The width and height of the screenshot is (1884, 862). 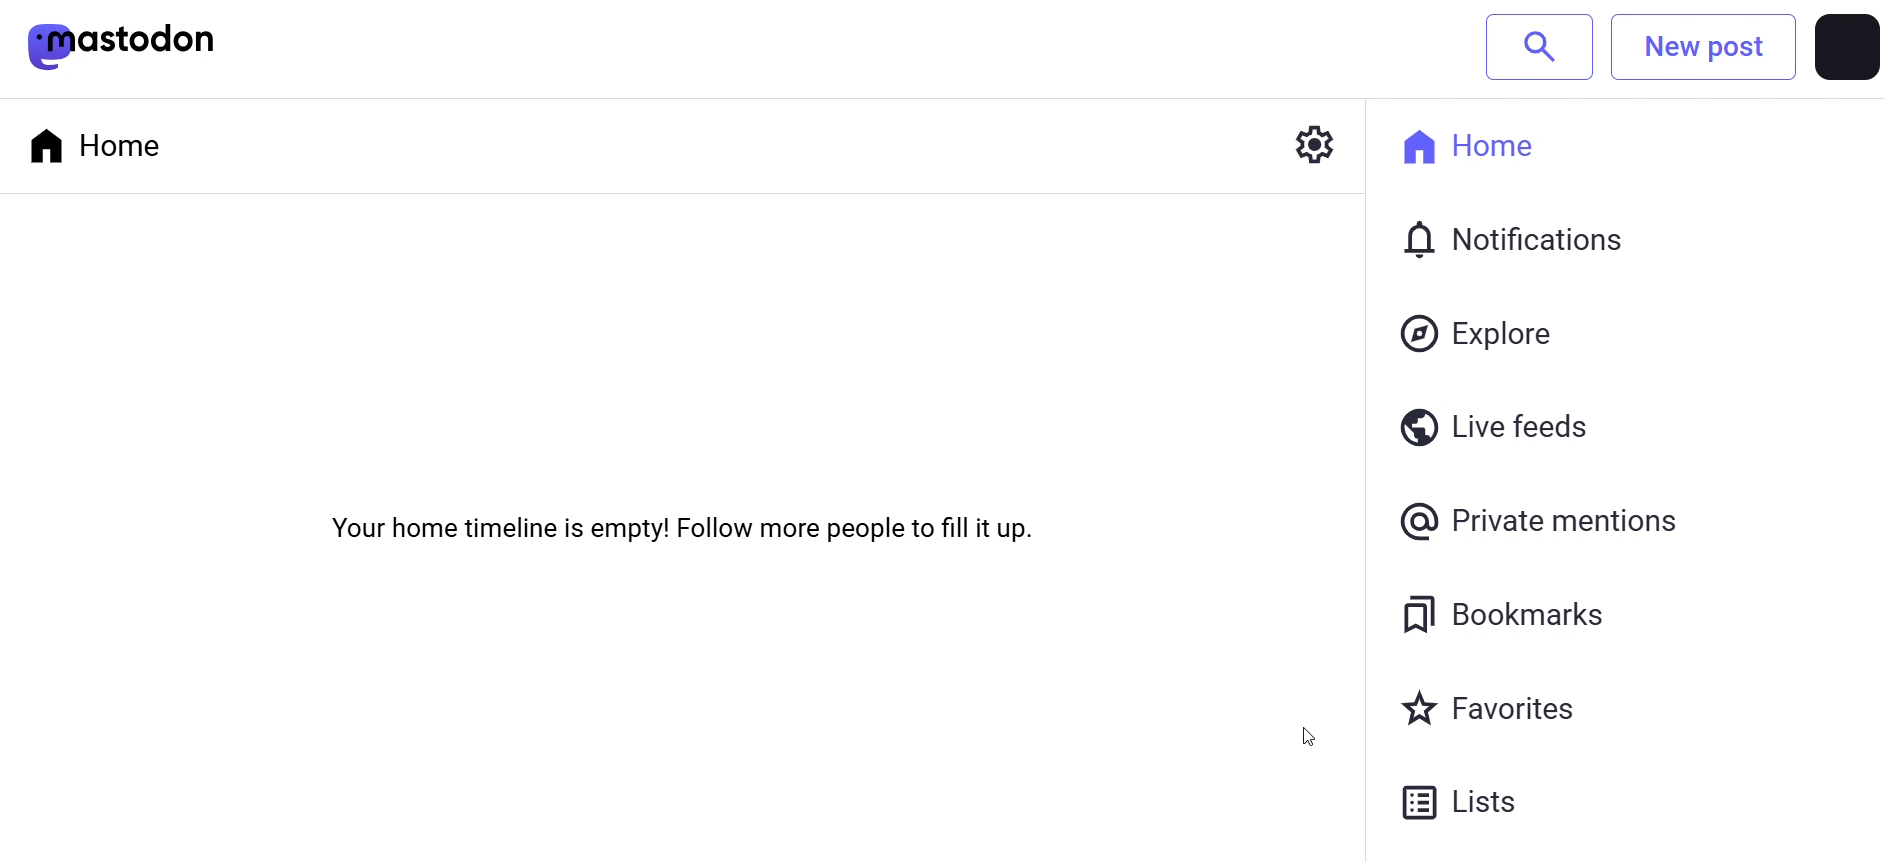 I want to click on private mentions, so click(x=1542, y=523).